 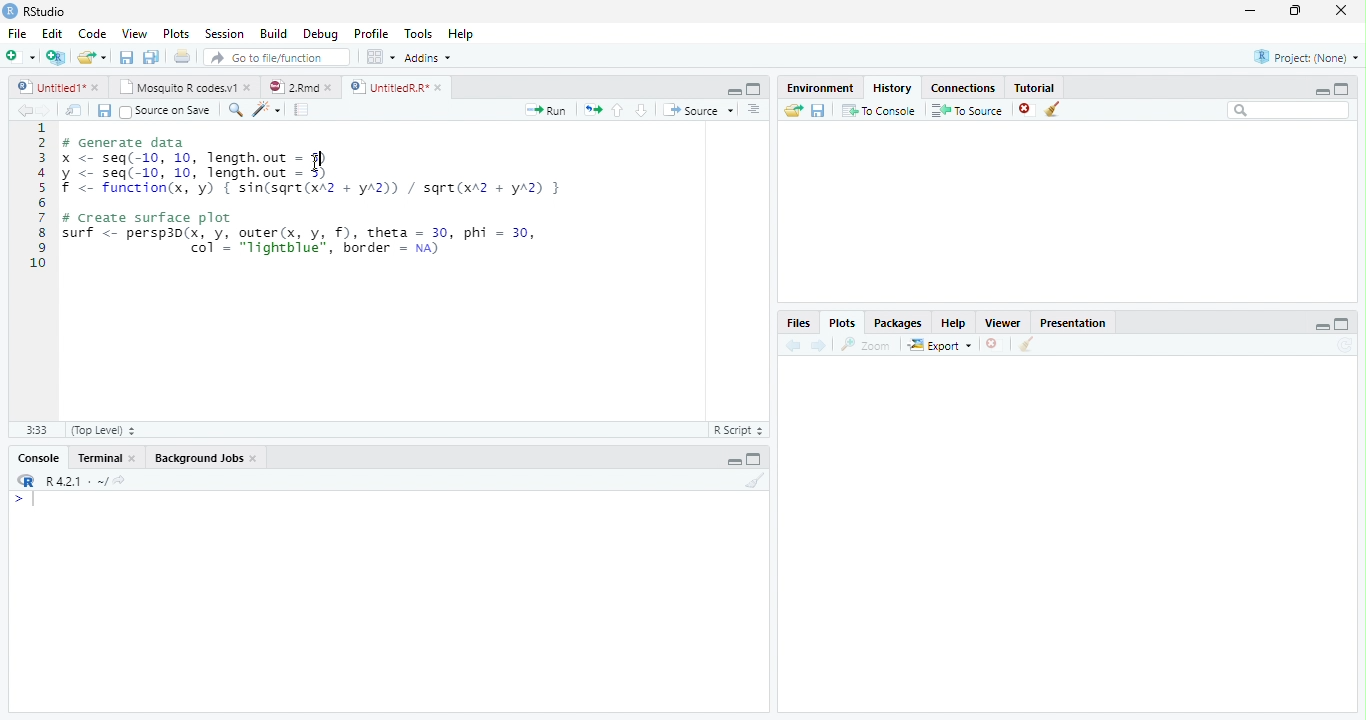 What do you see at coordinates (1026, 344) in the screenshot?
I see `Clear all plots` at bounding box center [1026, 344].